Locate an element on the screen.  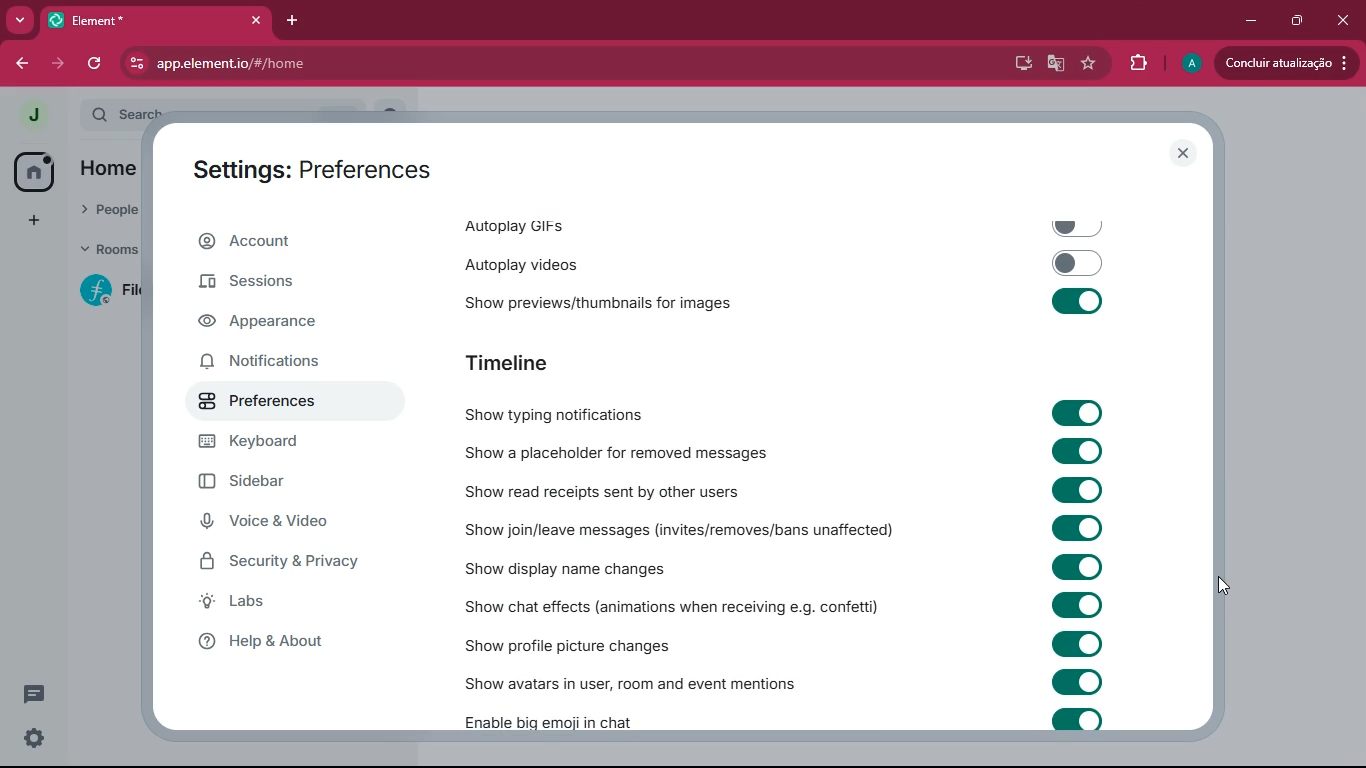
preferences is located at coordinates (279, 403).